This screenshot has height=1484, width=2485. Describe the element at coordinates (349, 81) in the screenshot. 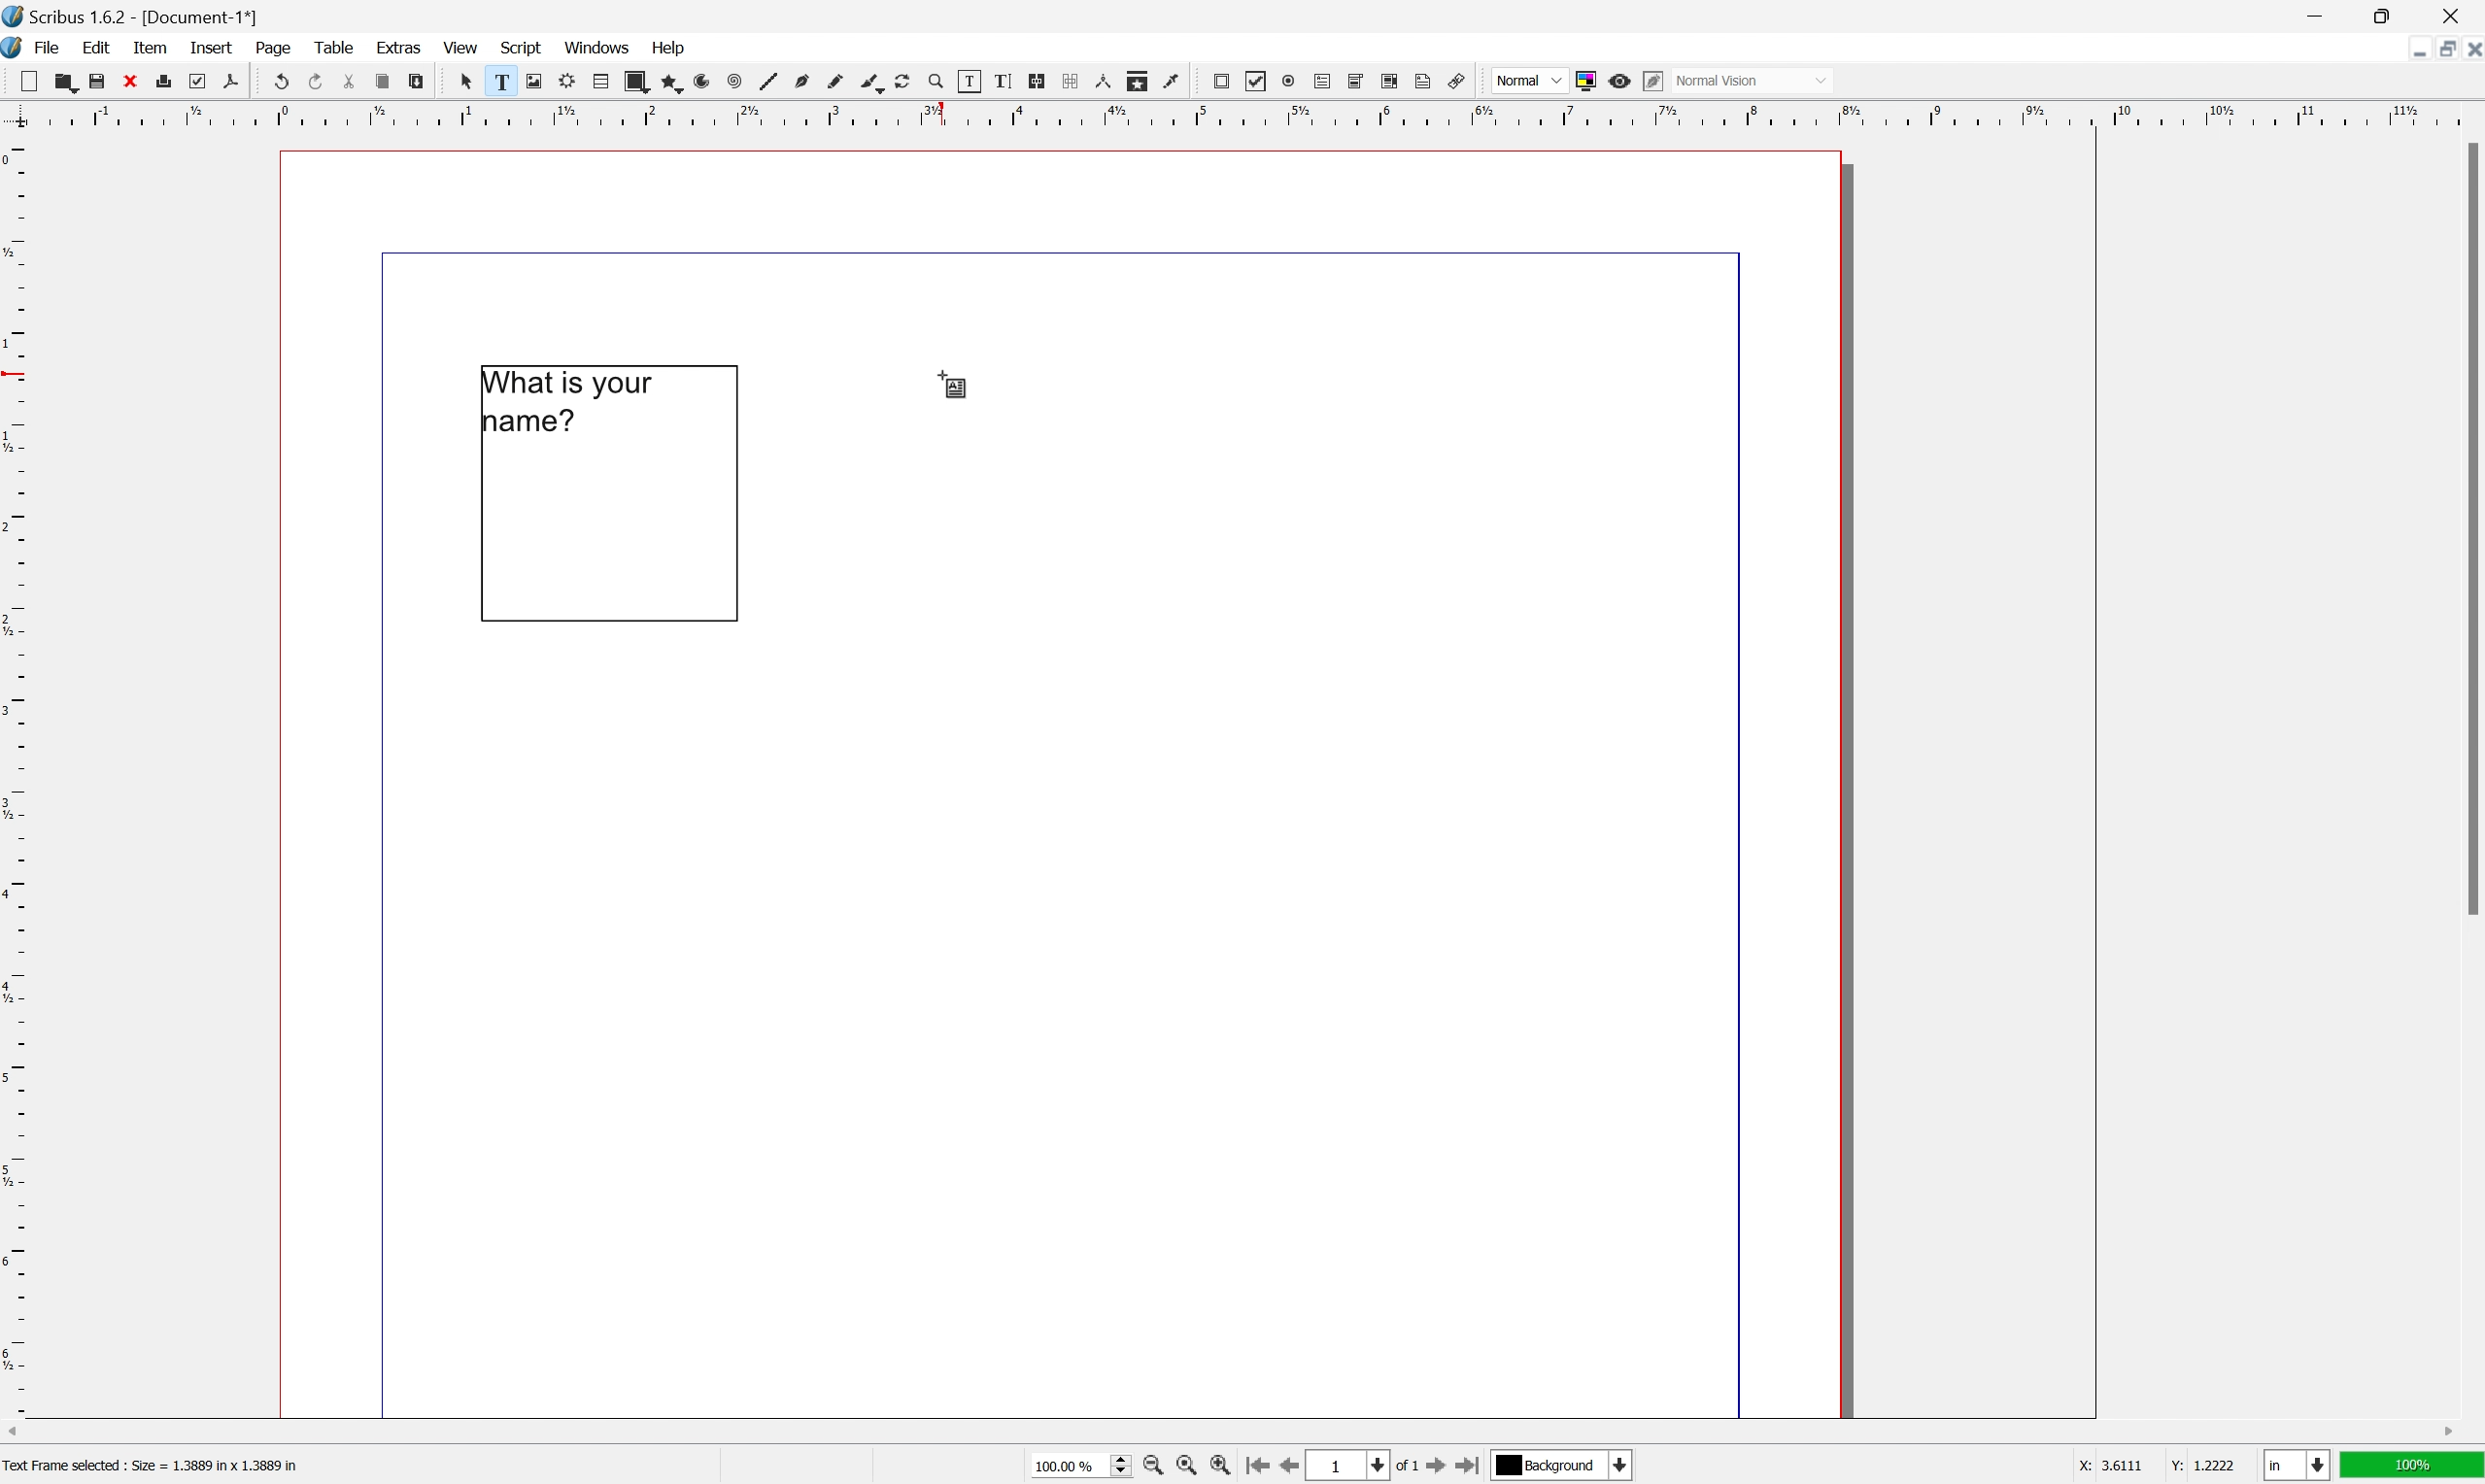

I see `cut` at that location.